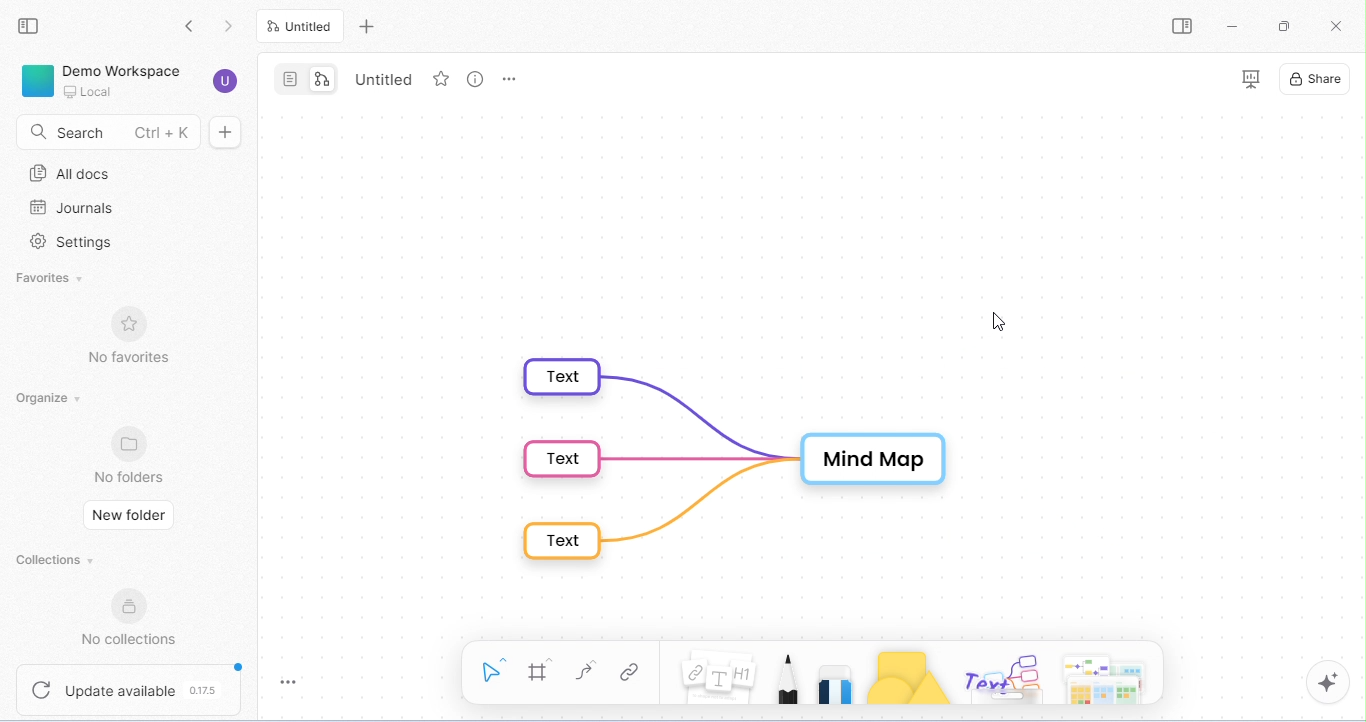  Describe the element at coordinates (289, 78) in the screenshot. I see `page mode` at that location.